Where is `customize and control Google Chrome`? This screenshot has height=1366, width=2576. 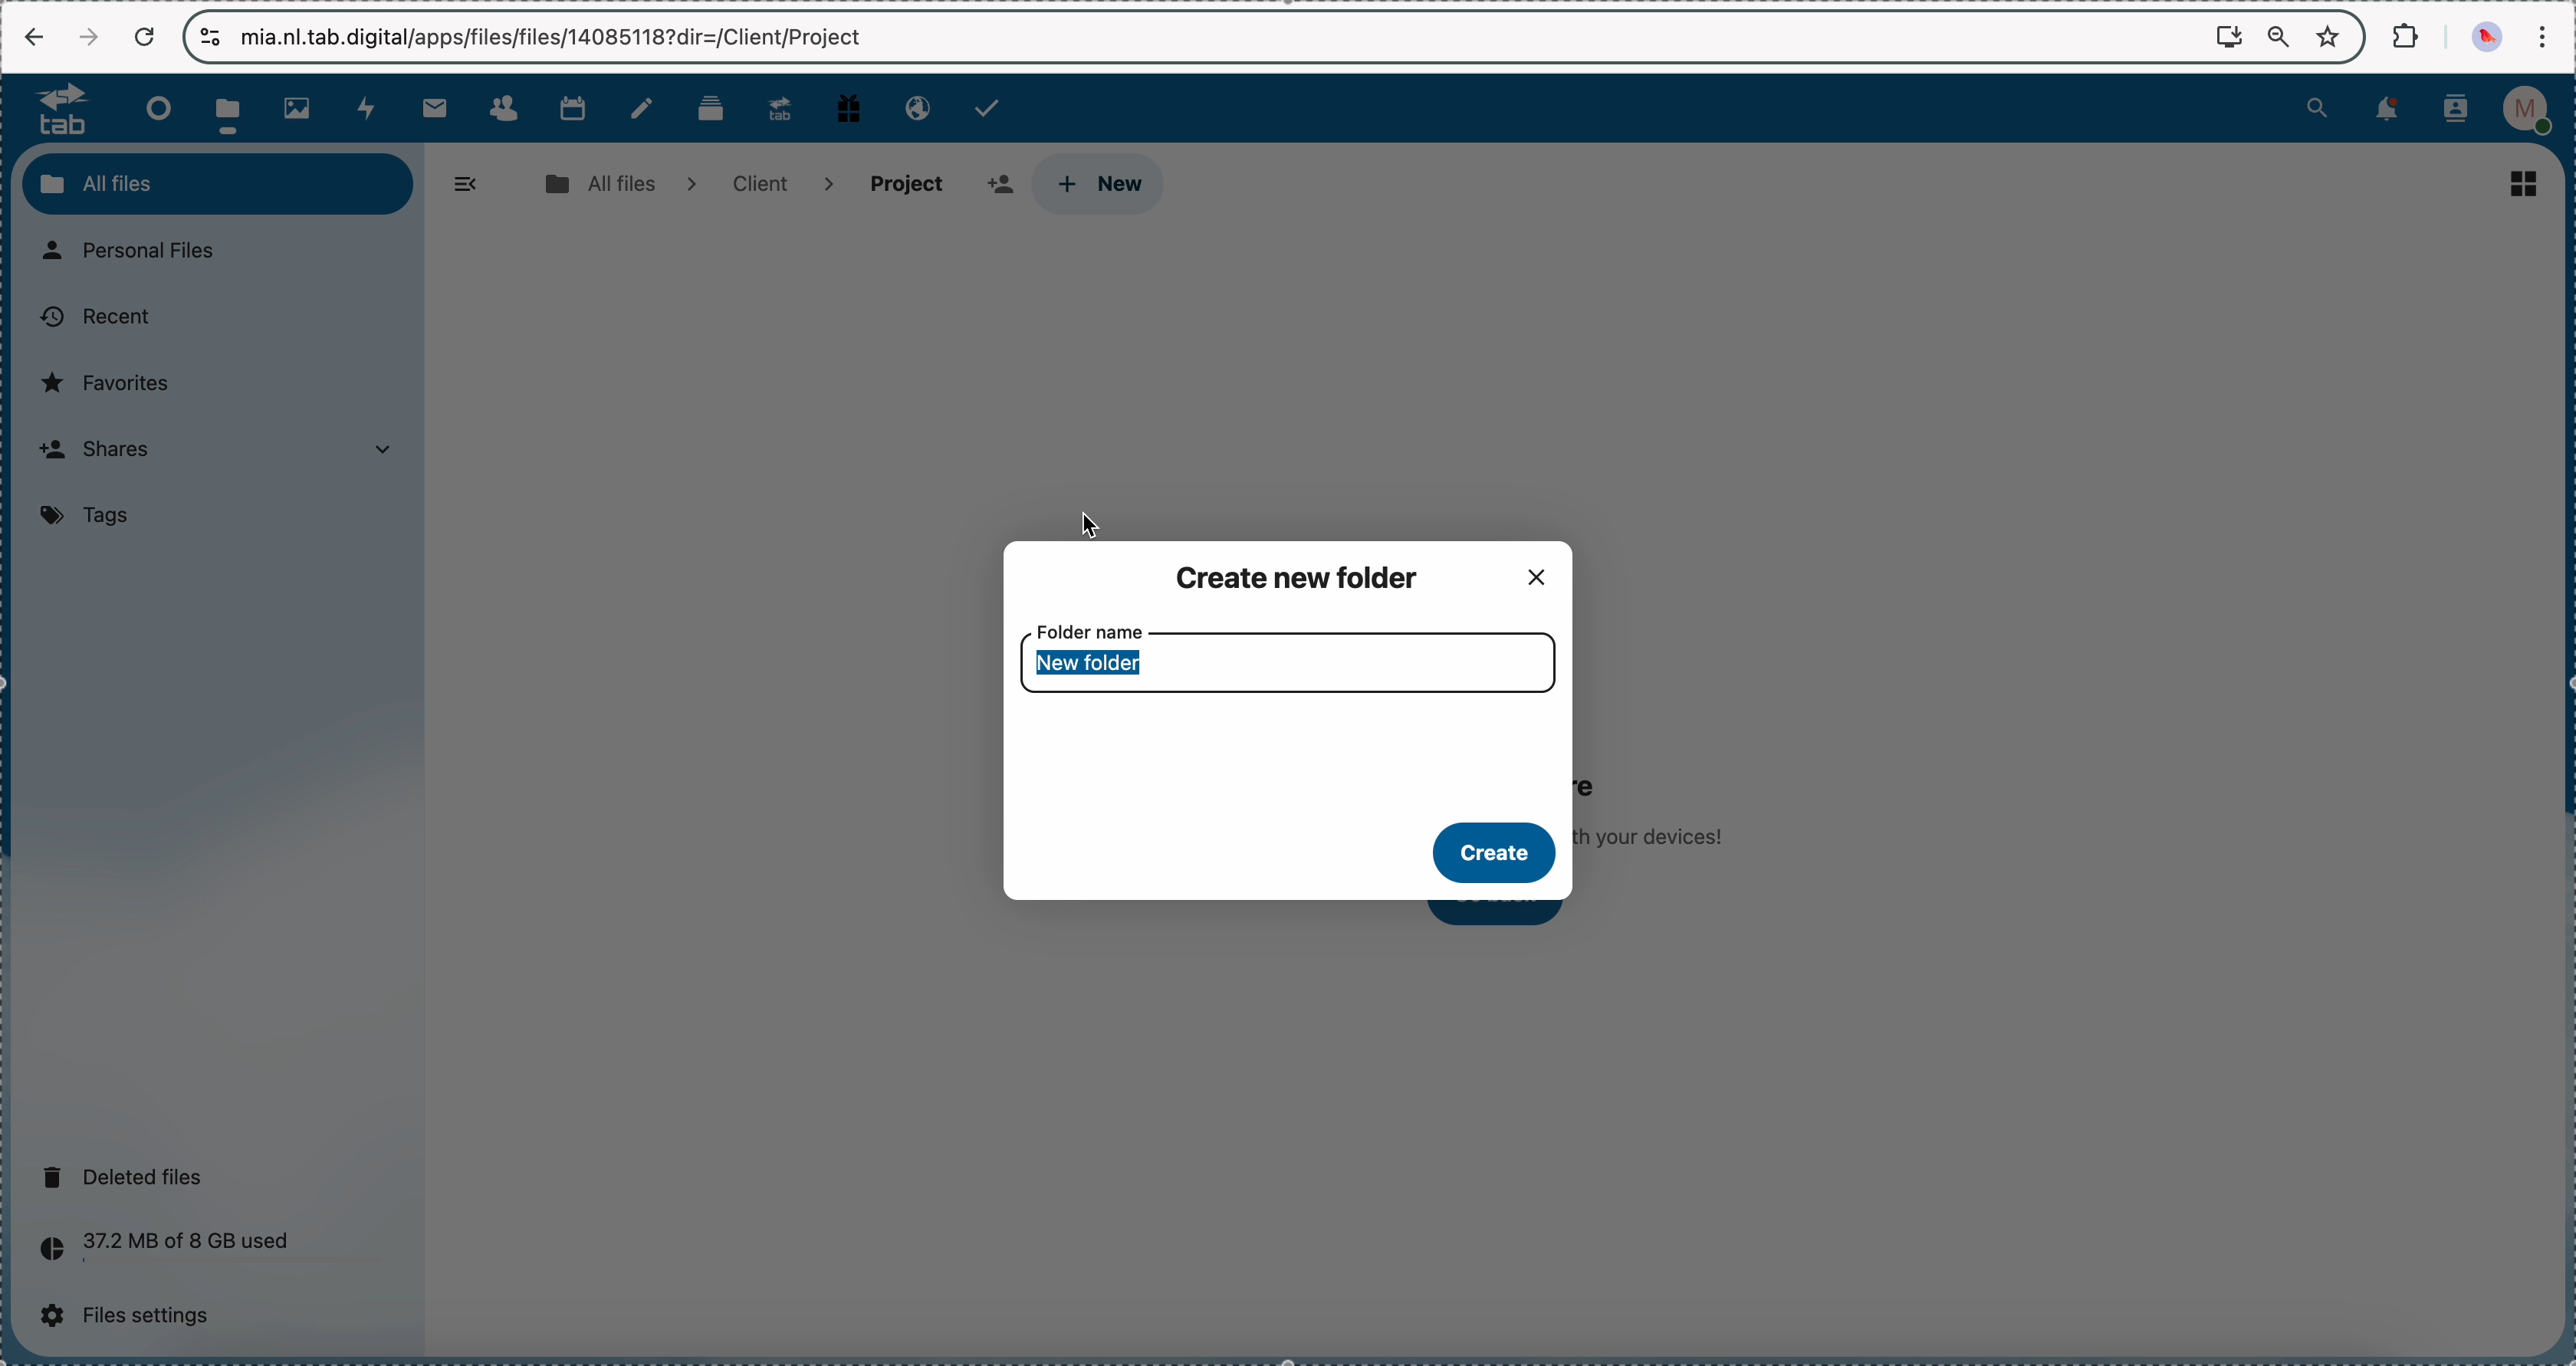 customize and control Google Chrome is located at coordinates (2541, 36).